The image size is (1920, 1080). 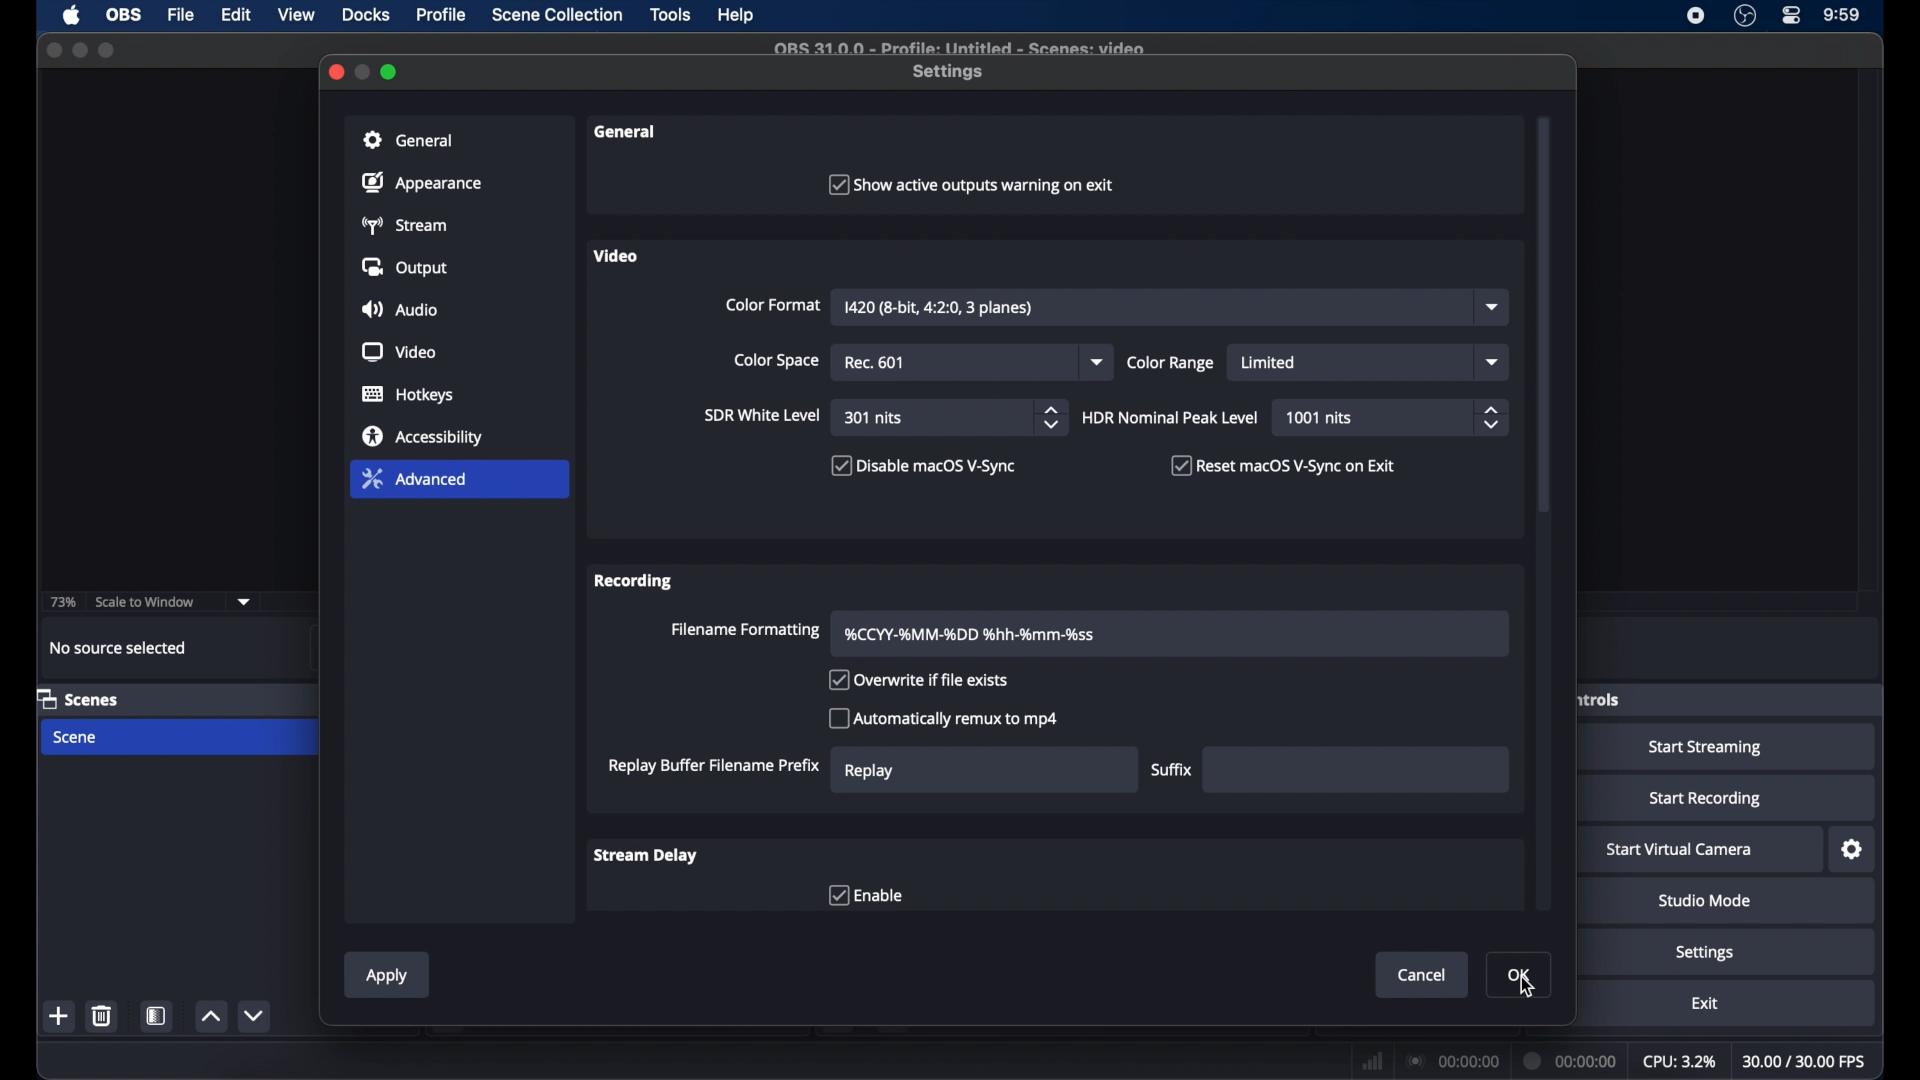 I want to click on suffix, so click(x=1172, y=770).